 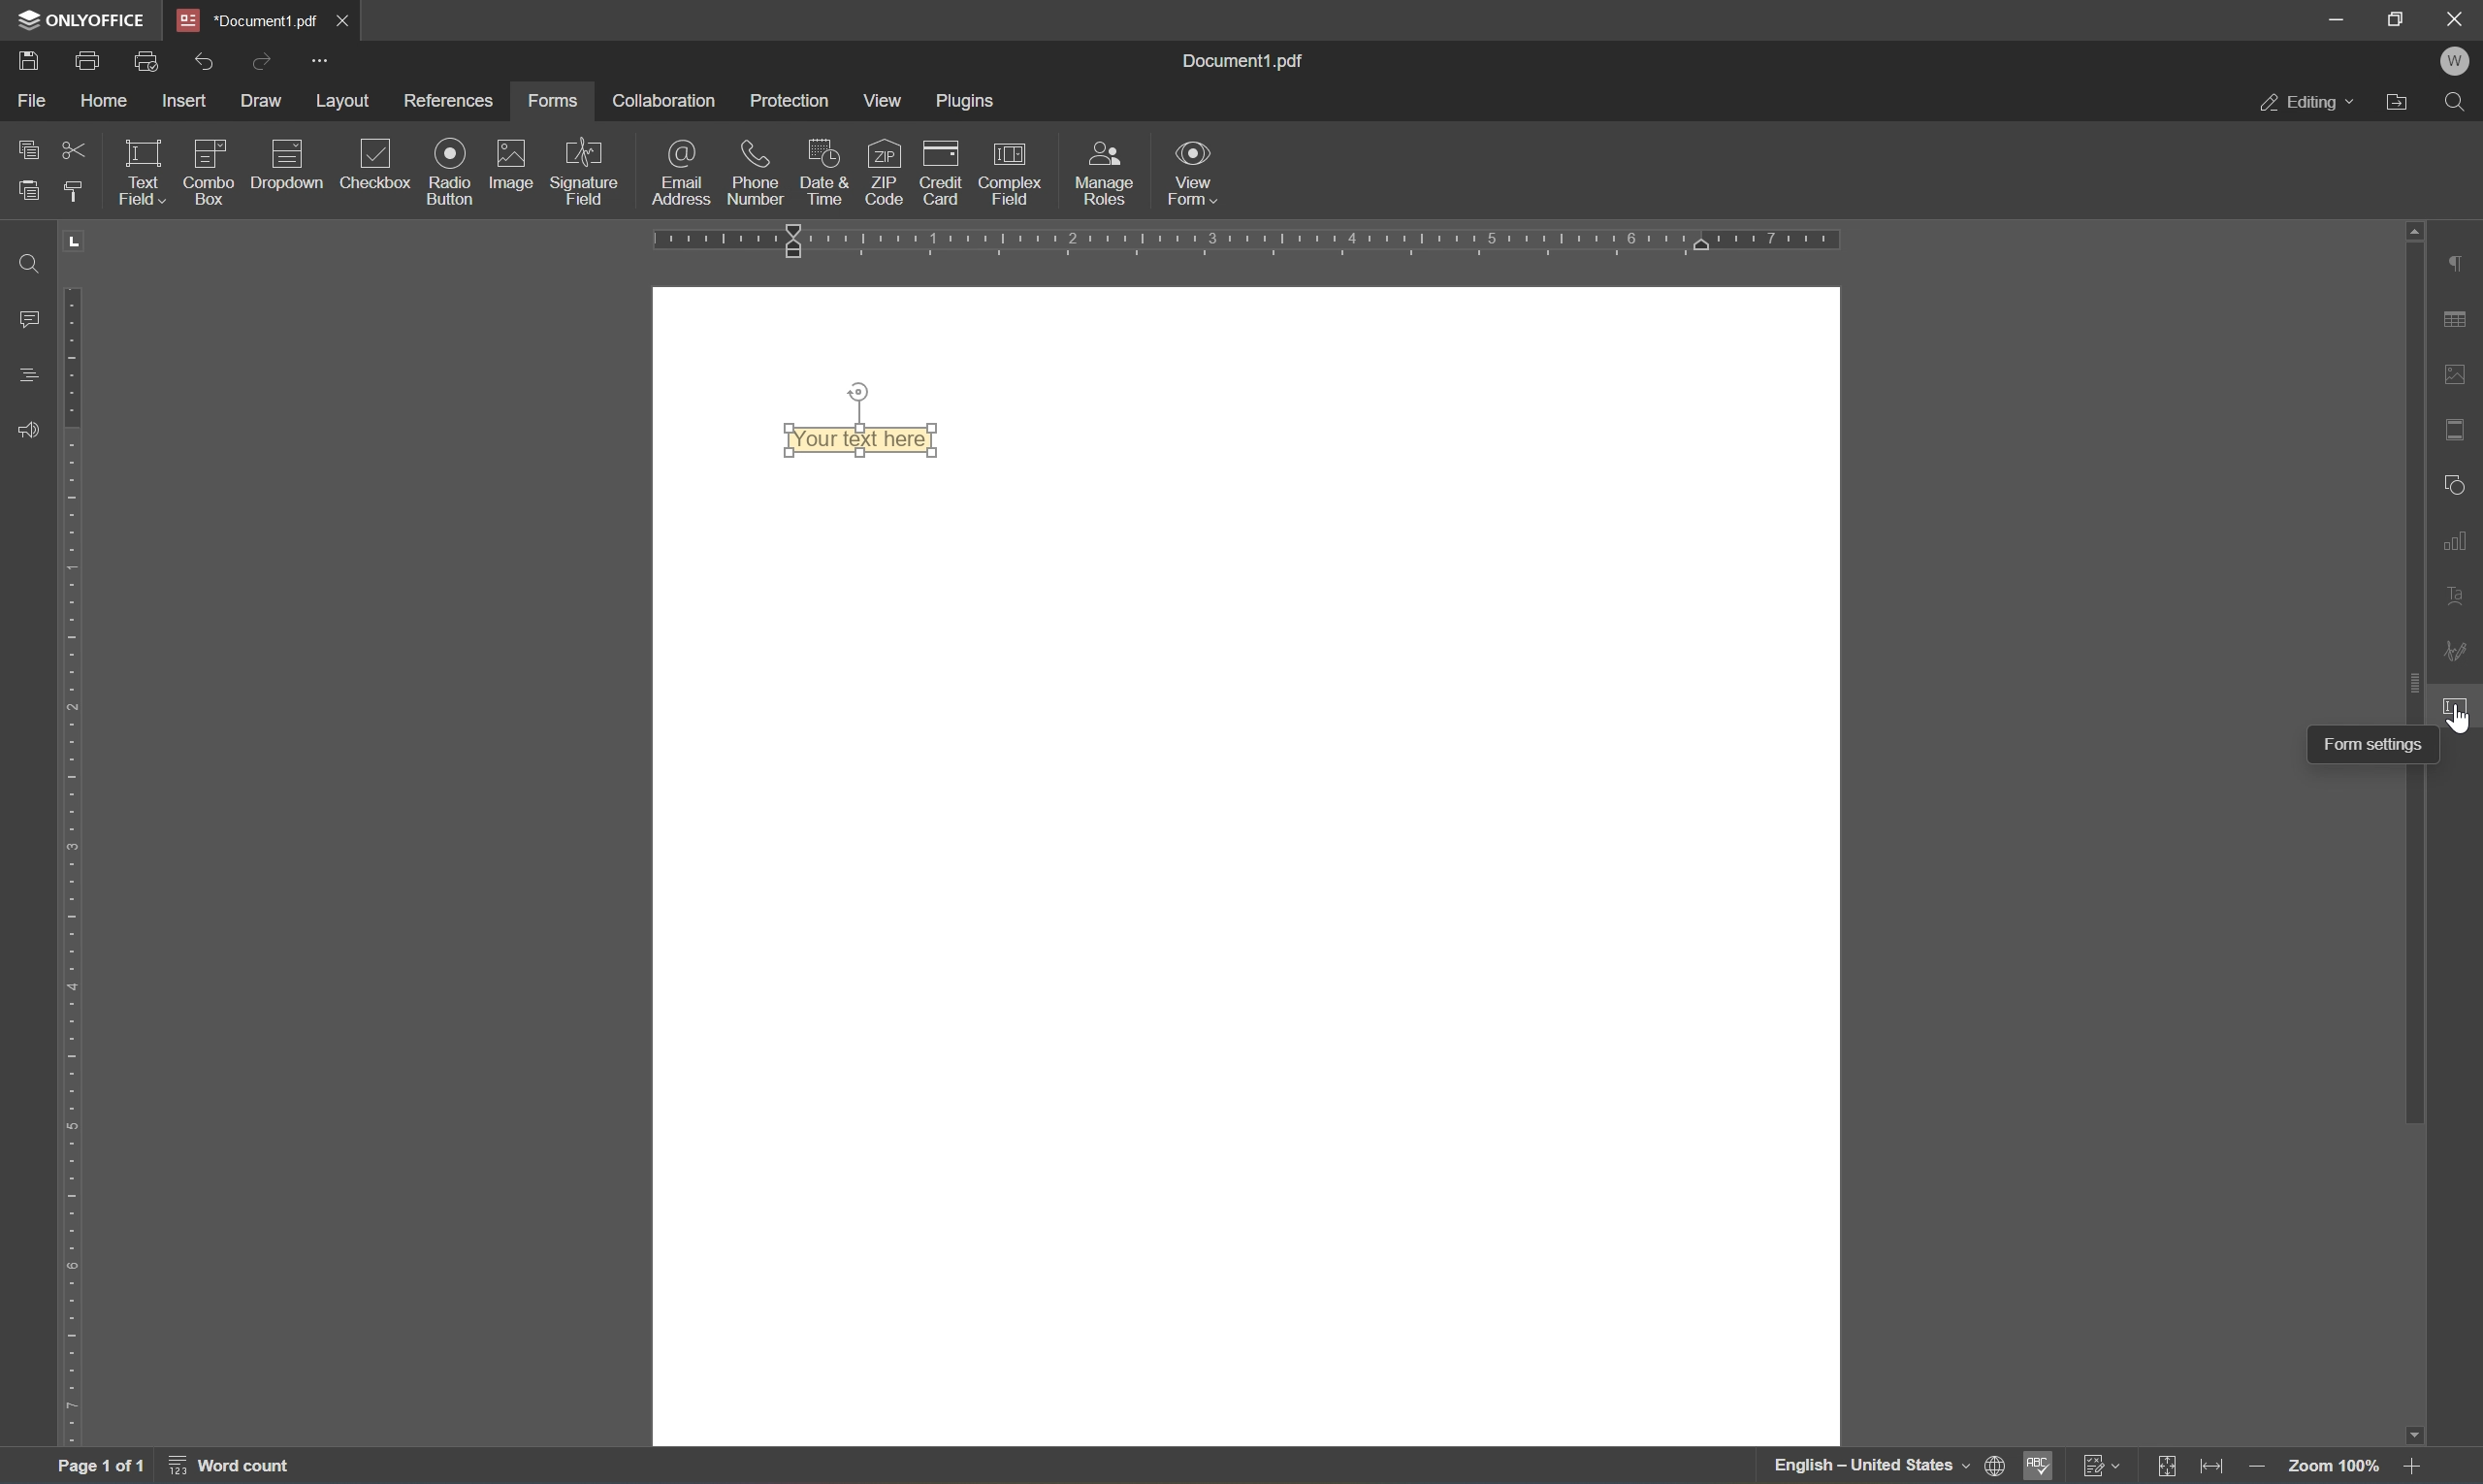 What do you see at coordinates (2458, 599) in the screenshot?
I see `text art settings` at bounding box center [2458, 599].